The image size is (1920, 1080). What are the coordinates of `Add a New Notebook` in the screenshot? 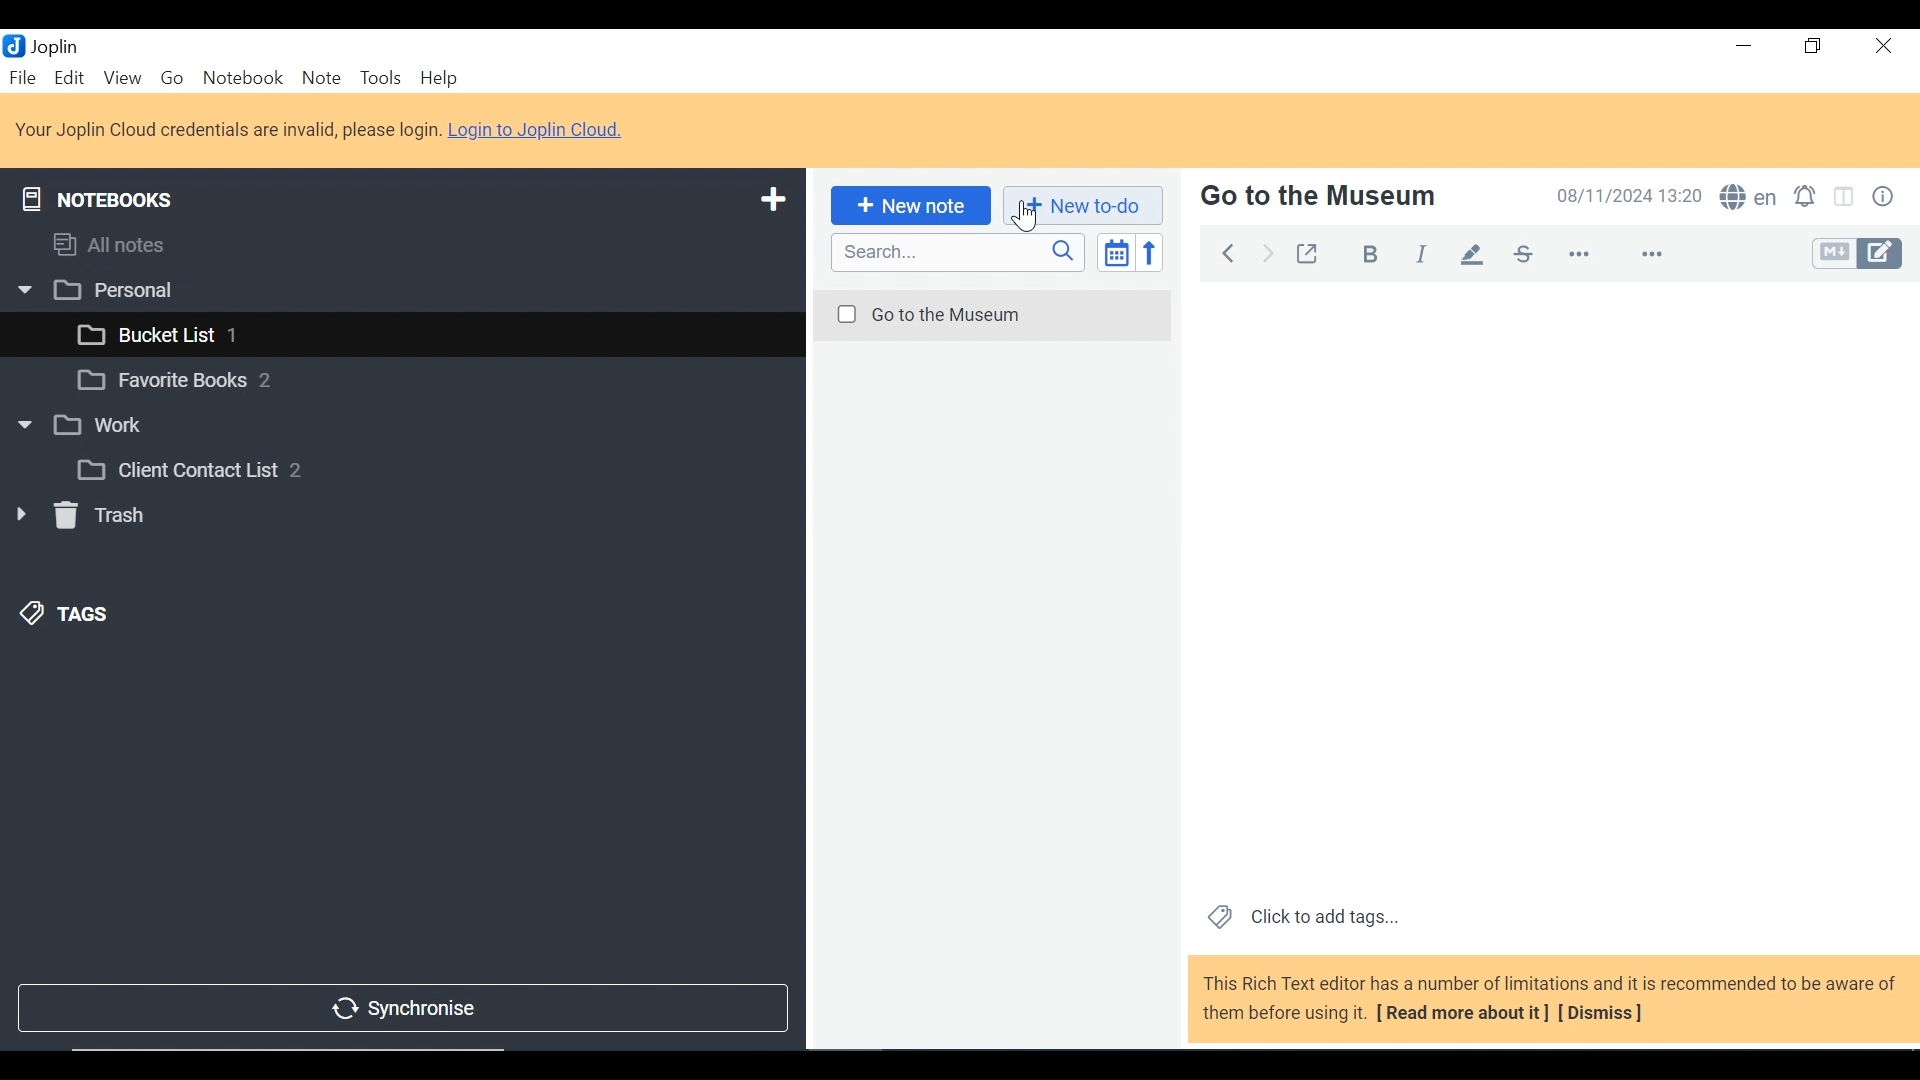 It's located at (775, 197).